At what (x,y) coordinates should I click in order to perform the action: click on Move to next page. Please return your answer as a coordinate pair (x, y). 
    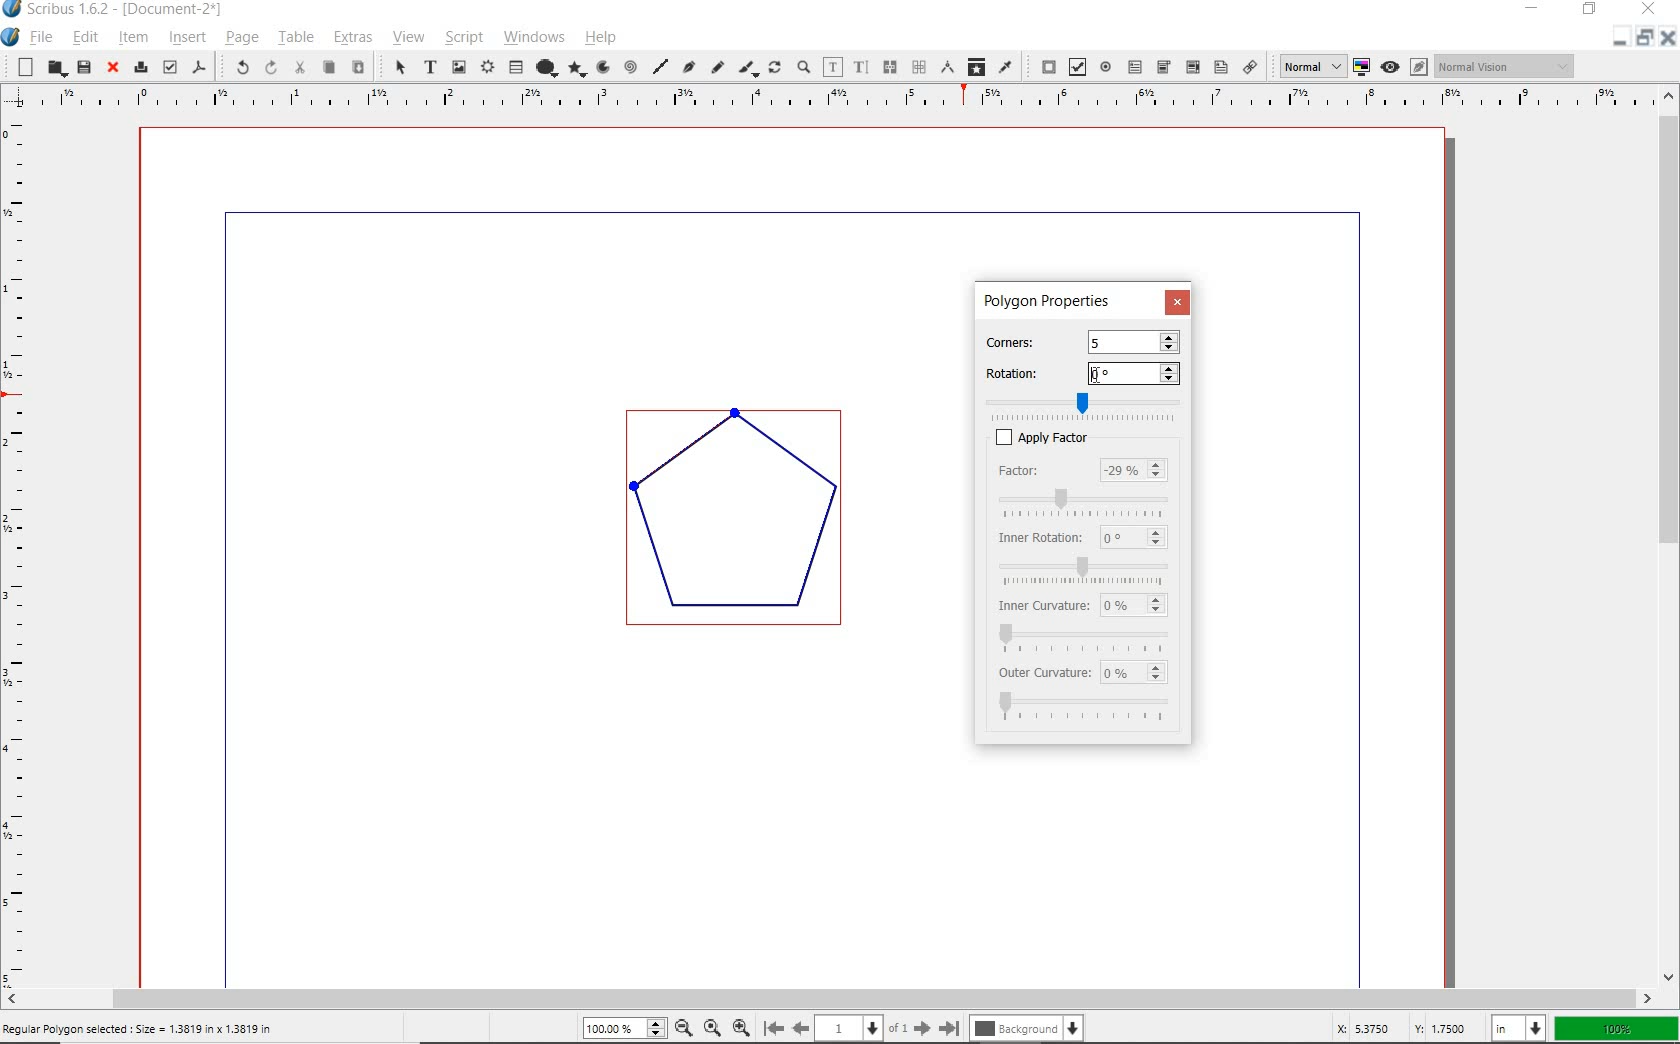
    Looking at the image, I should click on (914, 1028).